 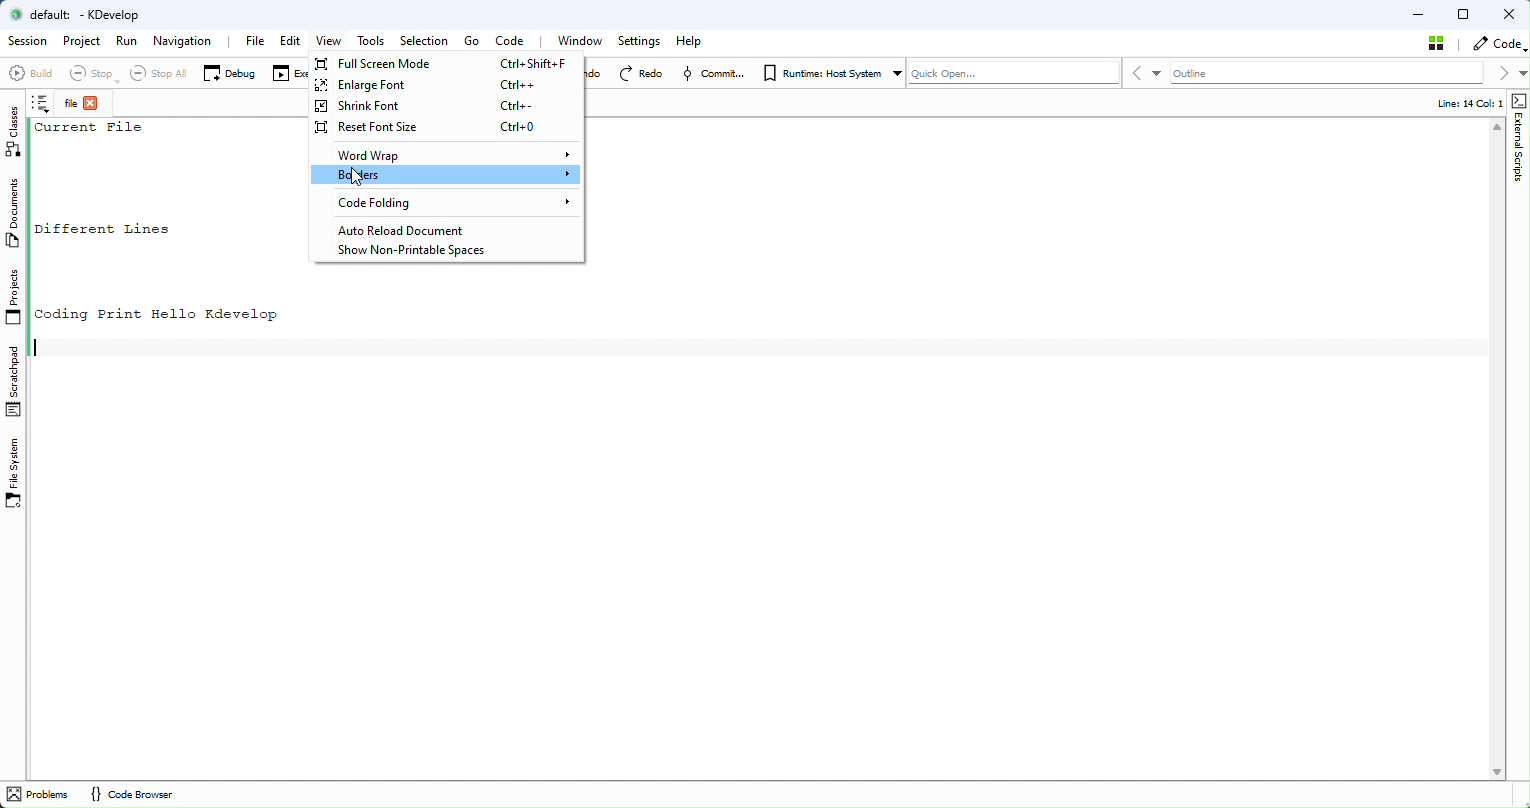 I want to click on Stachpad, so click(x=15, y=381).